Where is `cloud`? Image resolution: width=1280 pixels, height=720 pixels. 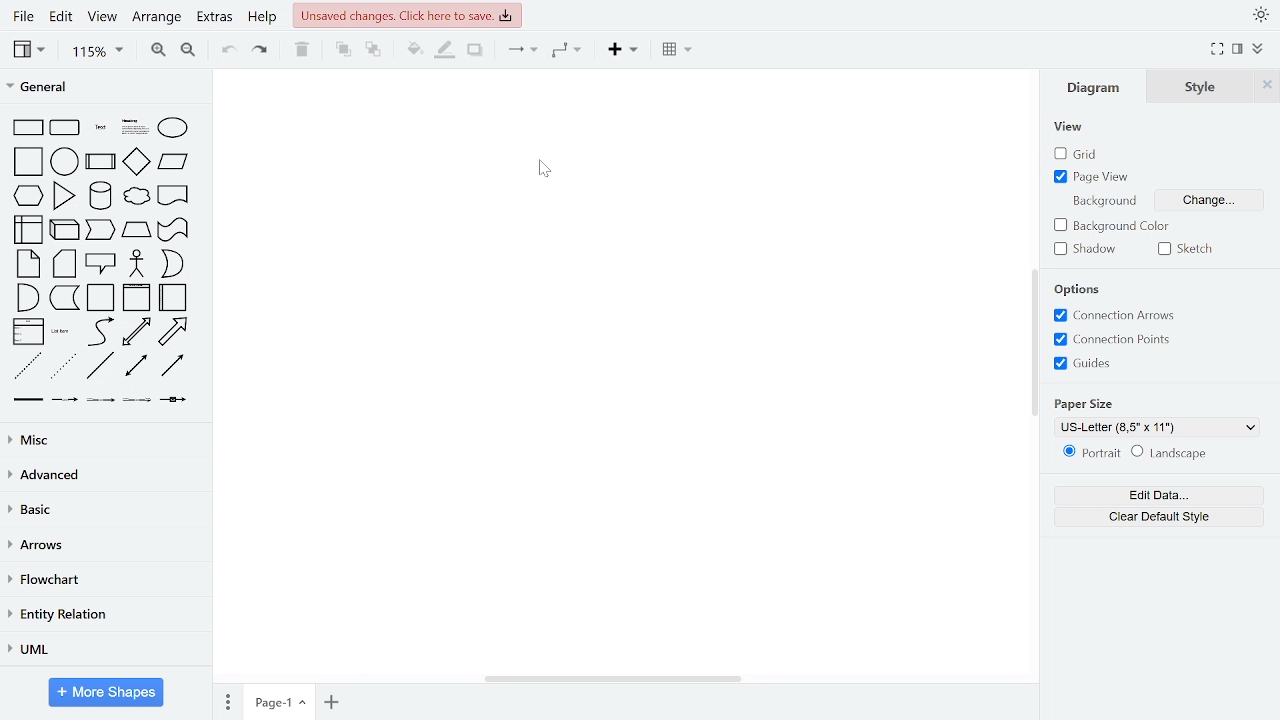 cloud is located at coordinates (137, 197).